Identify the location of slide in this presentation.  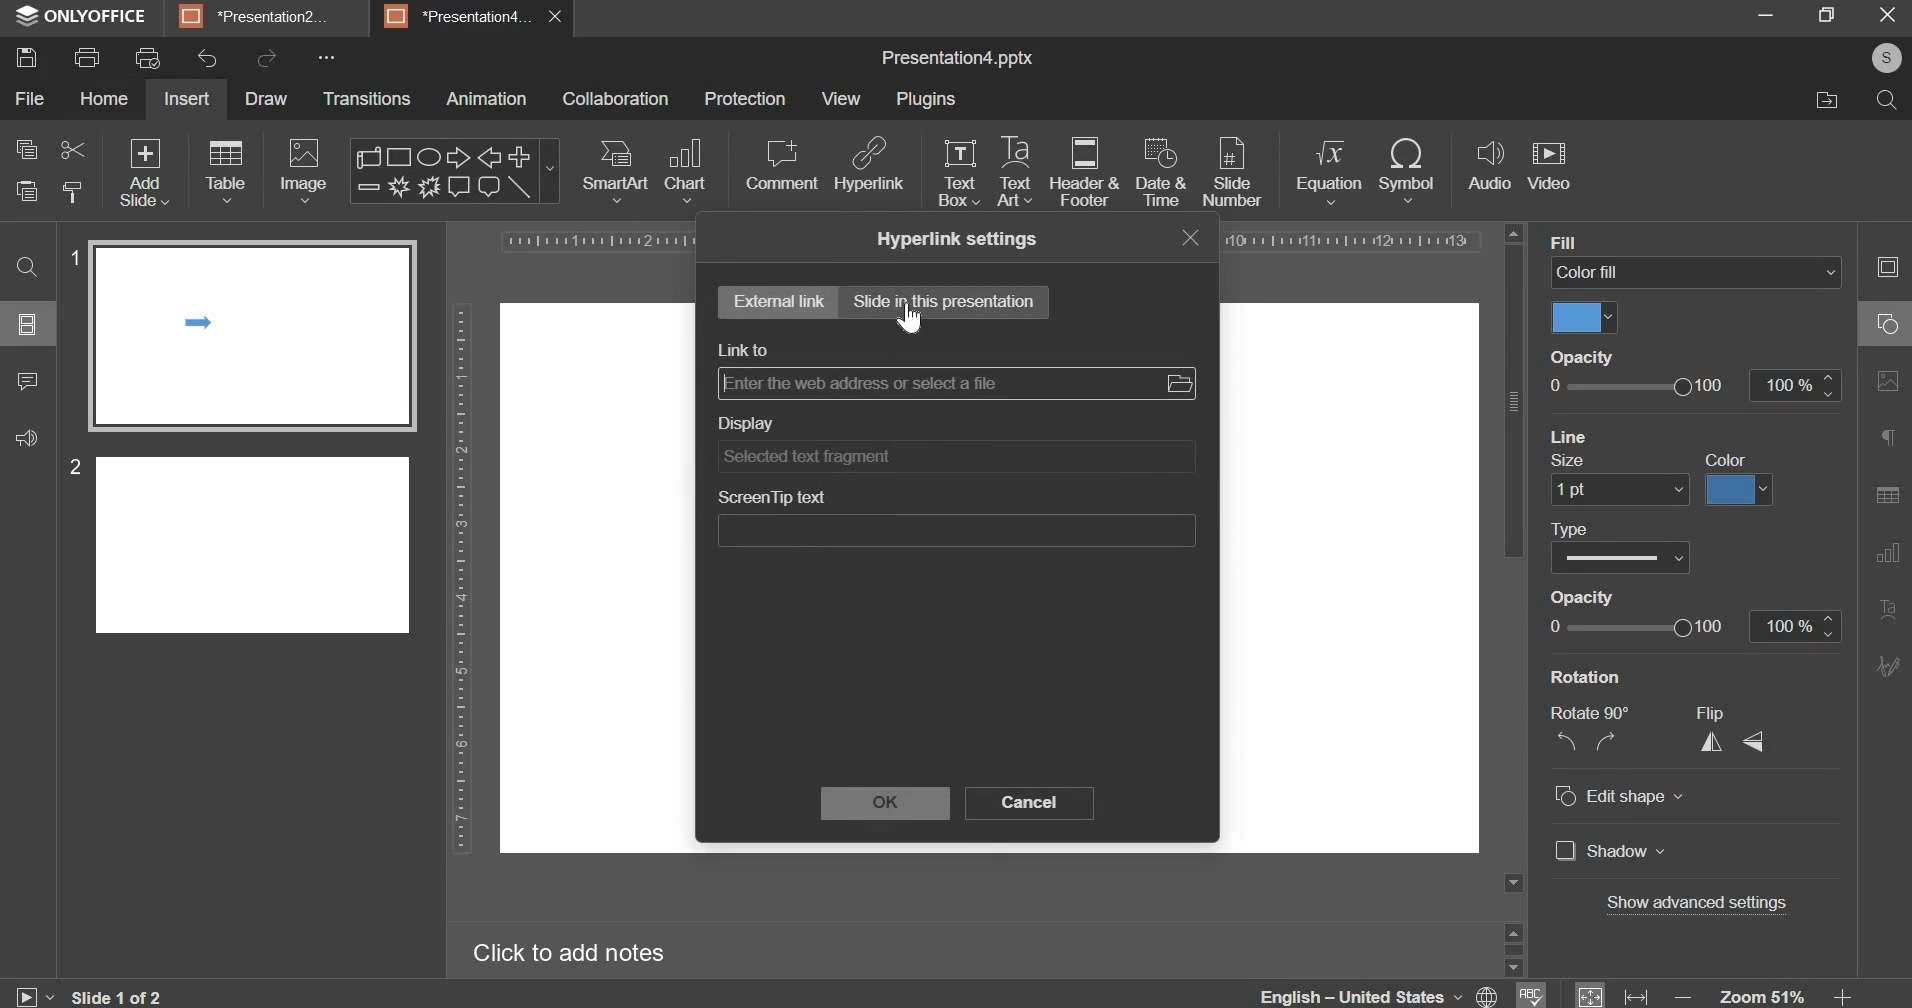
(943, 303).